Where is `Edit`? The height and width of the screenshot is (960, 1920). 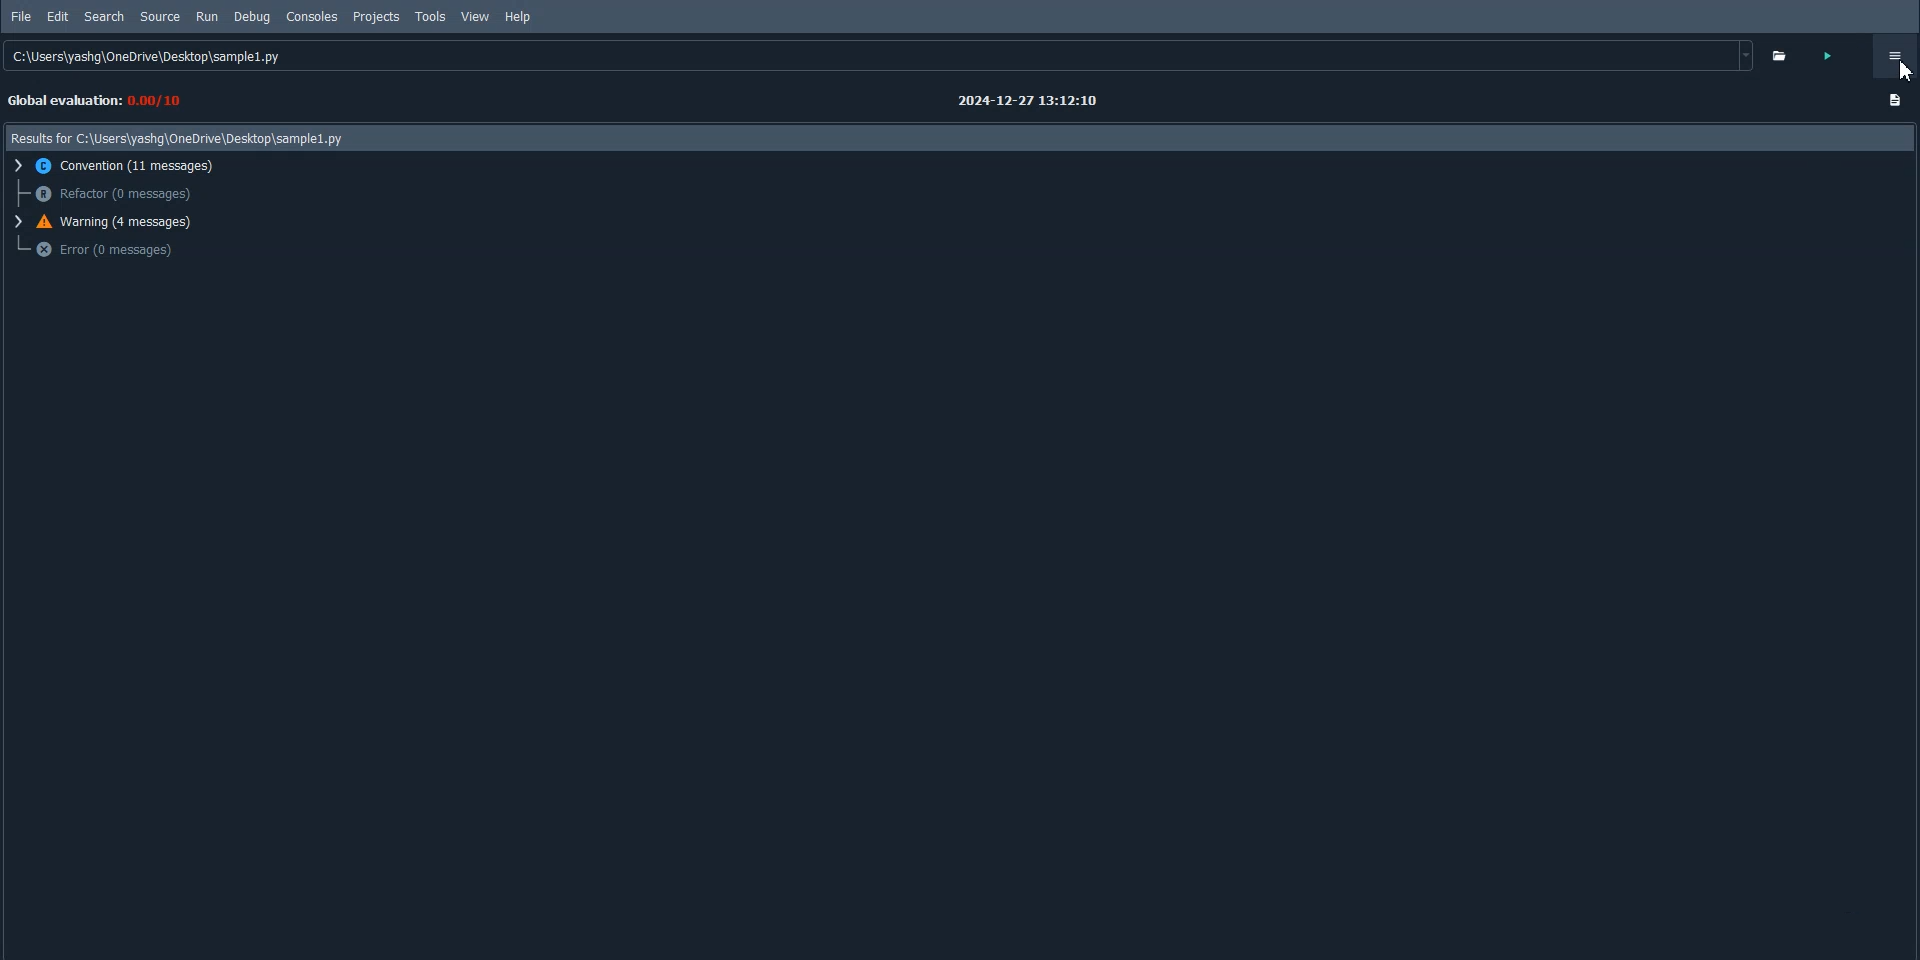 Edit is located at coordinates (58, 16).